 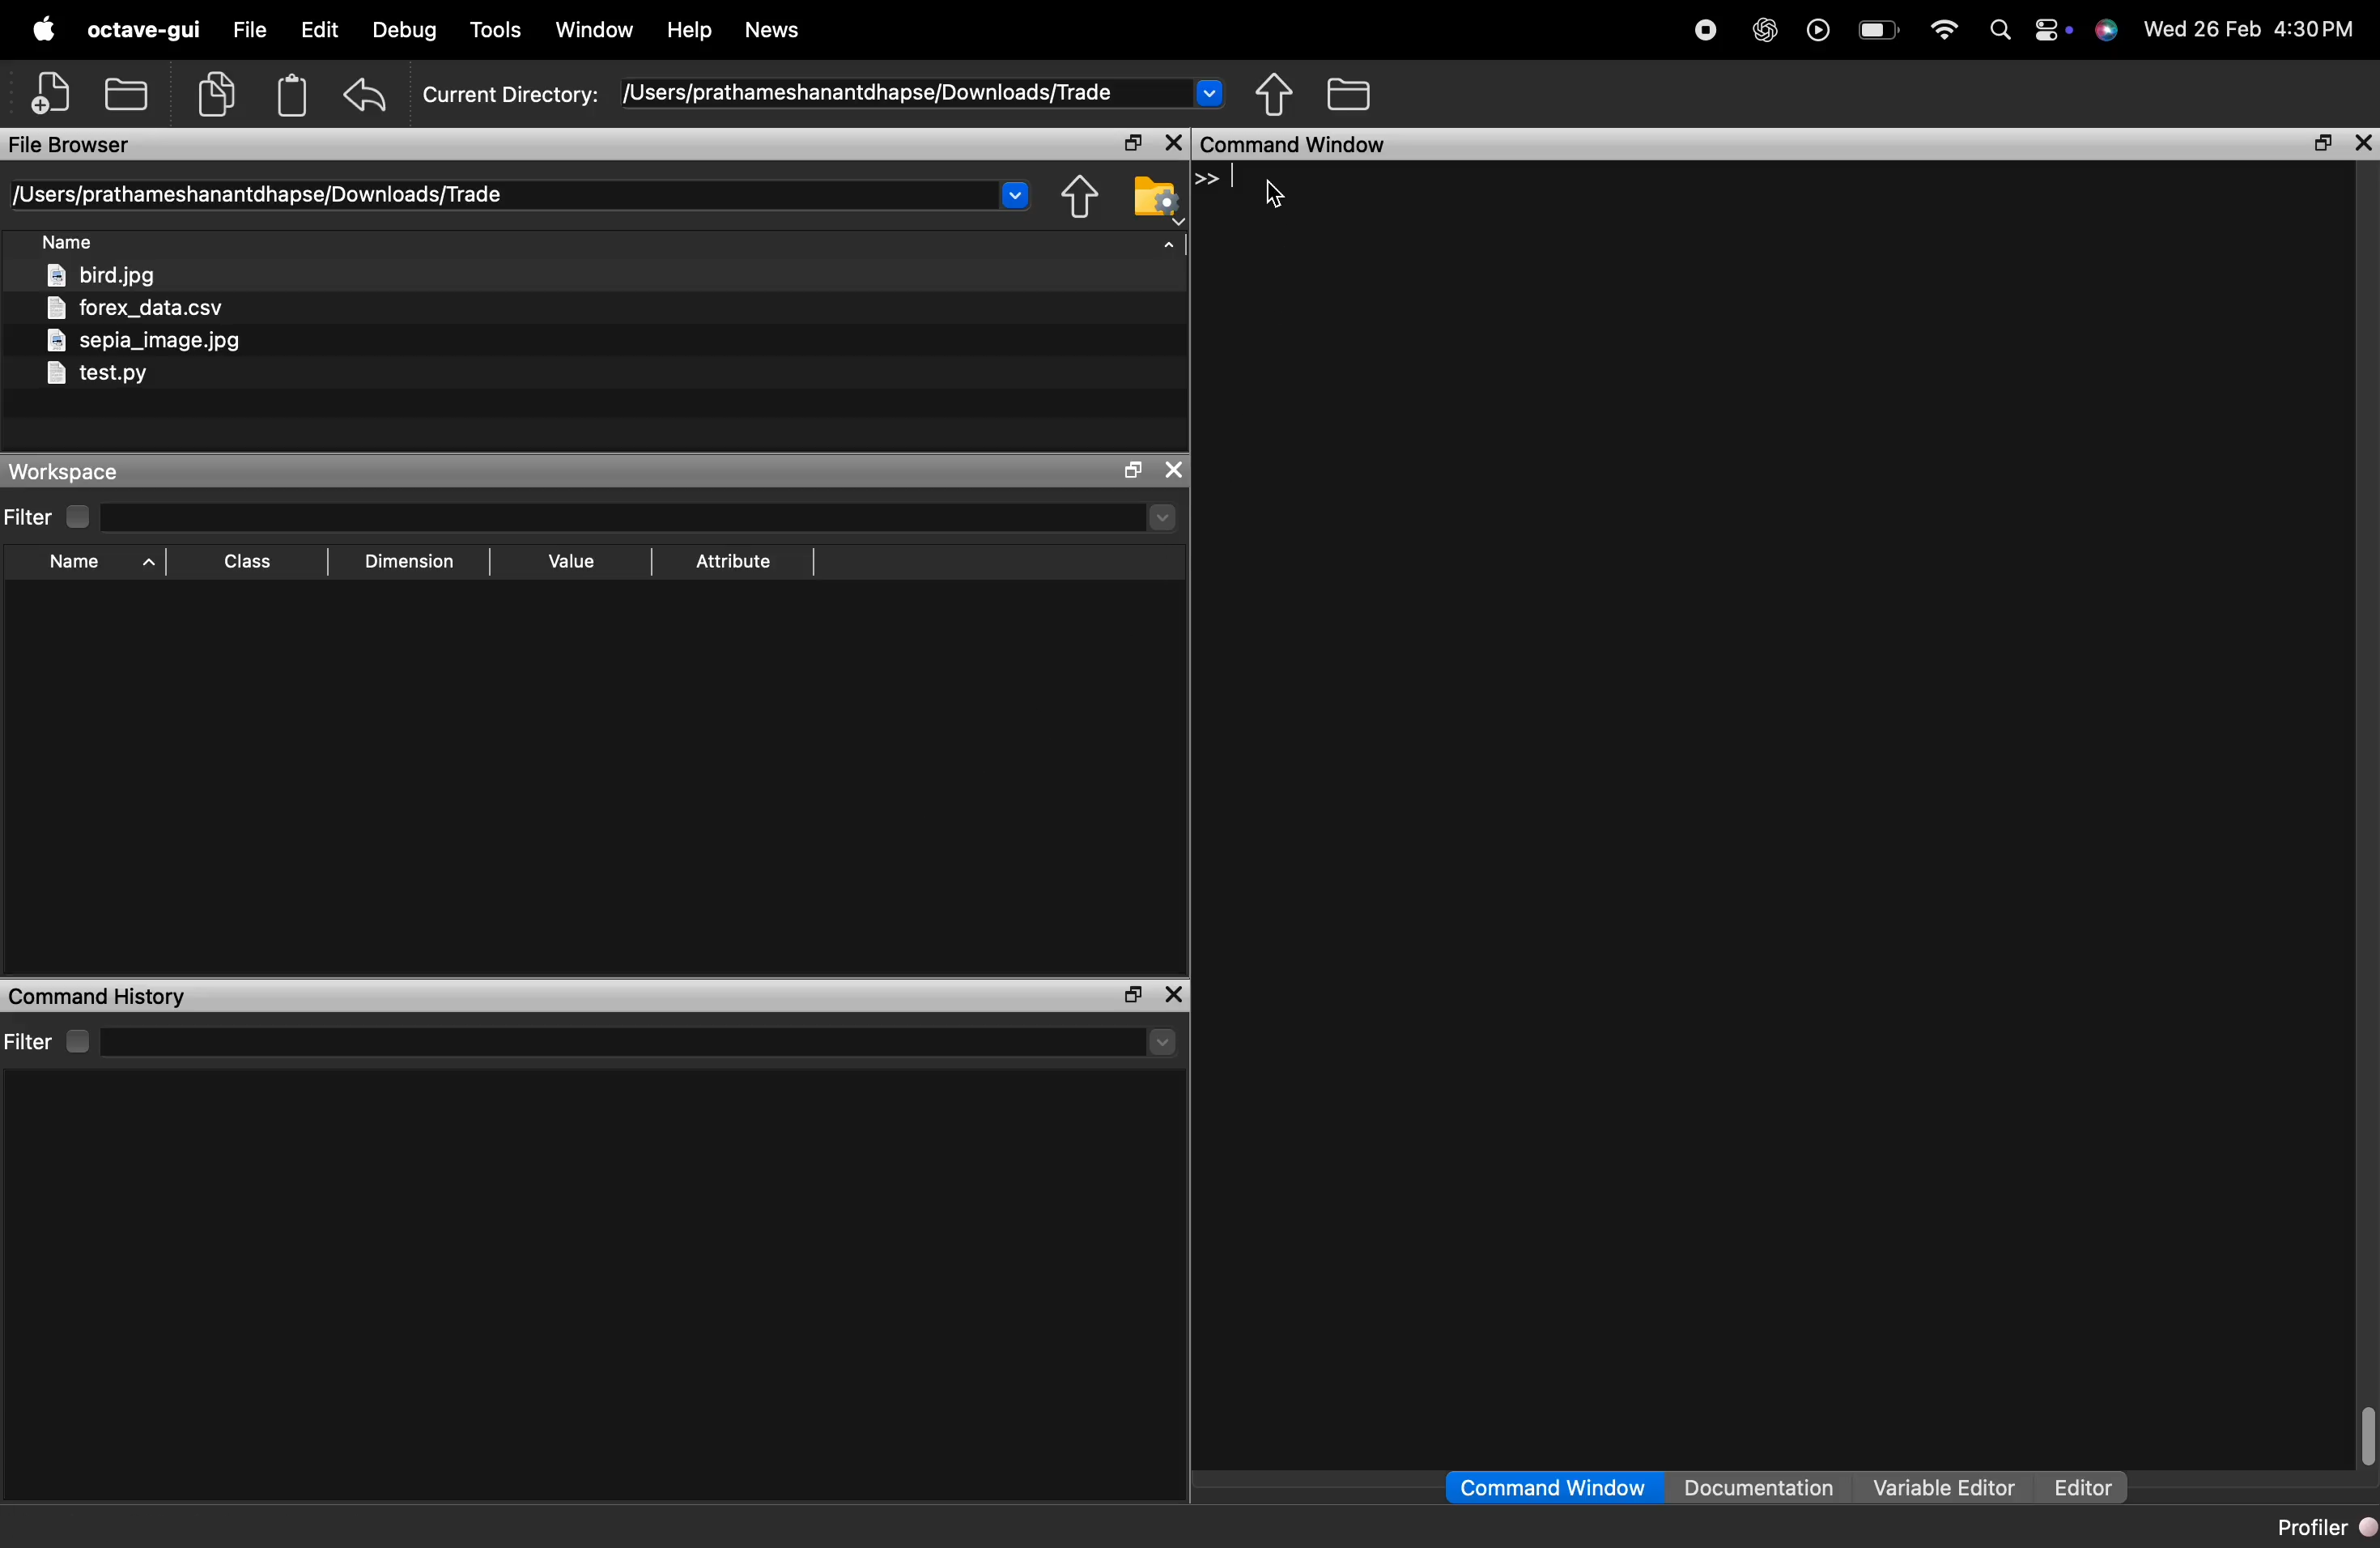 I want to click on copy, so click(x=218, y=94).